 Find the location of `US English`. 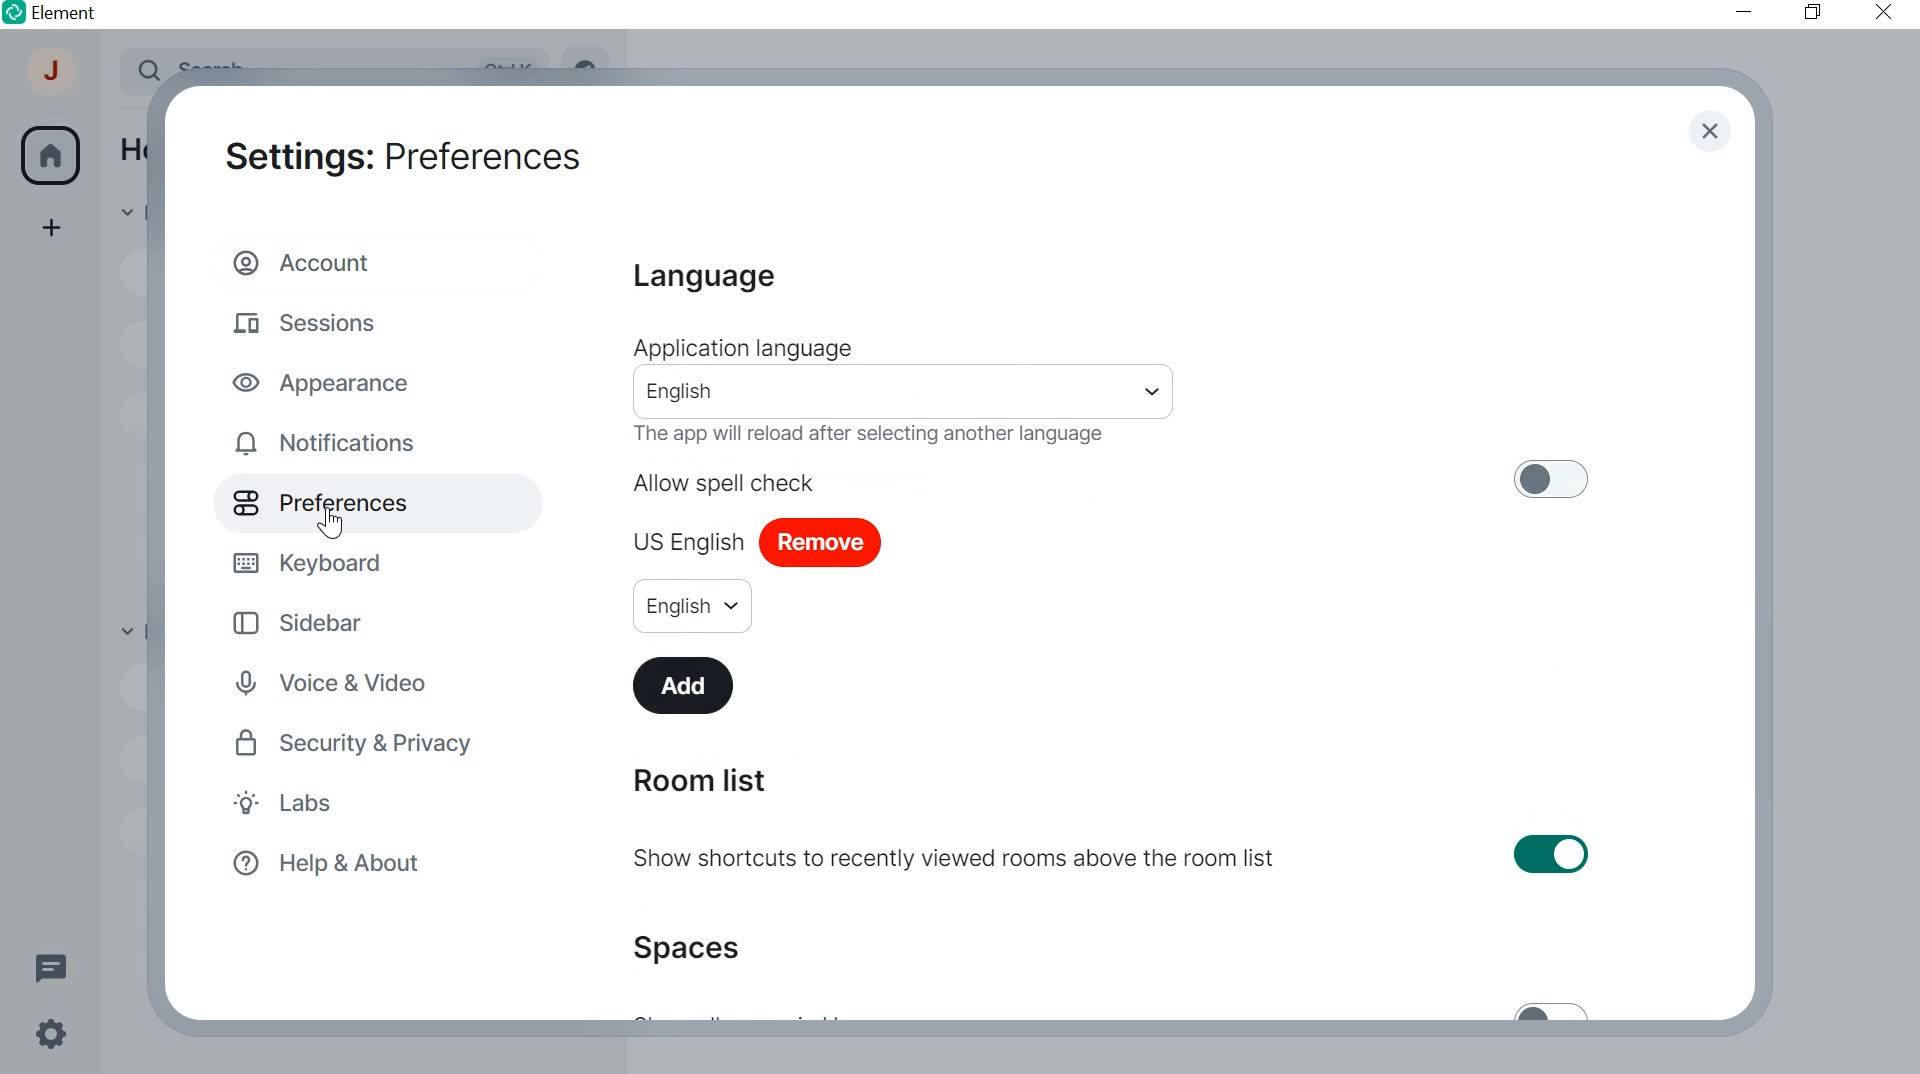

US English is located at coordinates (689, 537).